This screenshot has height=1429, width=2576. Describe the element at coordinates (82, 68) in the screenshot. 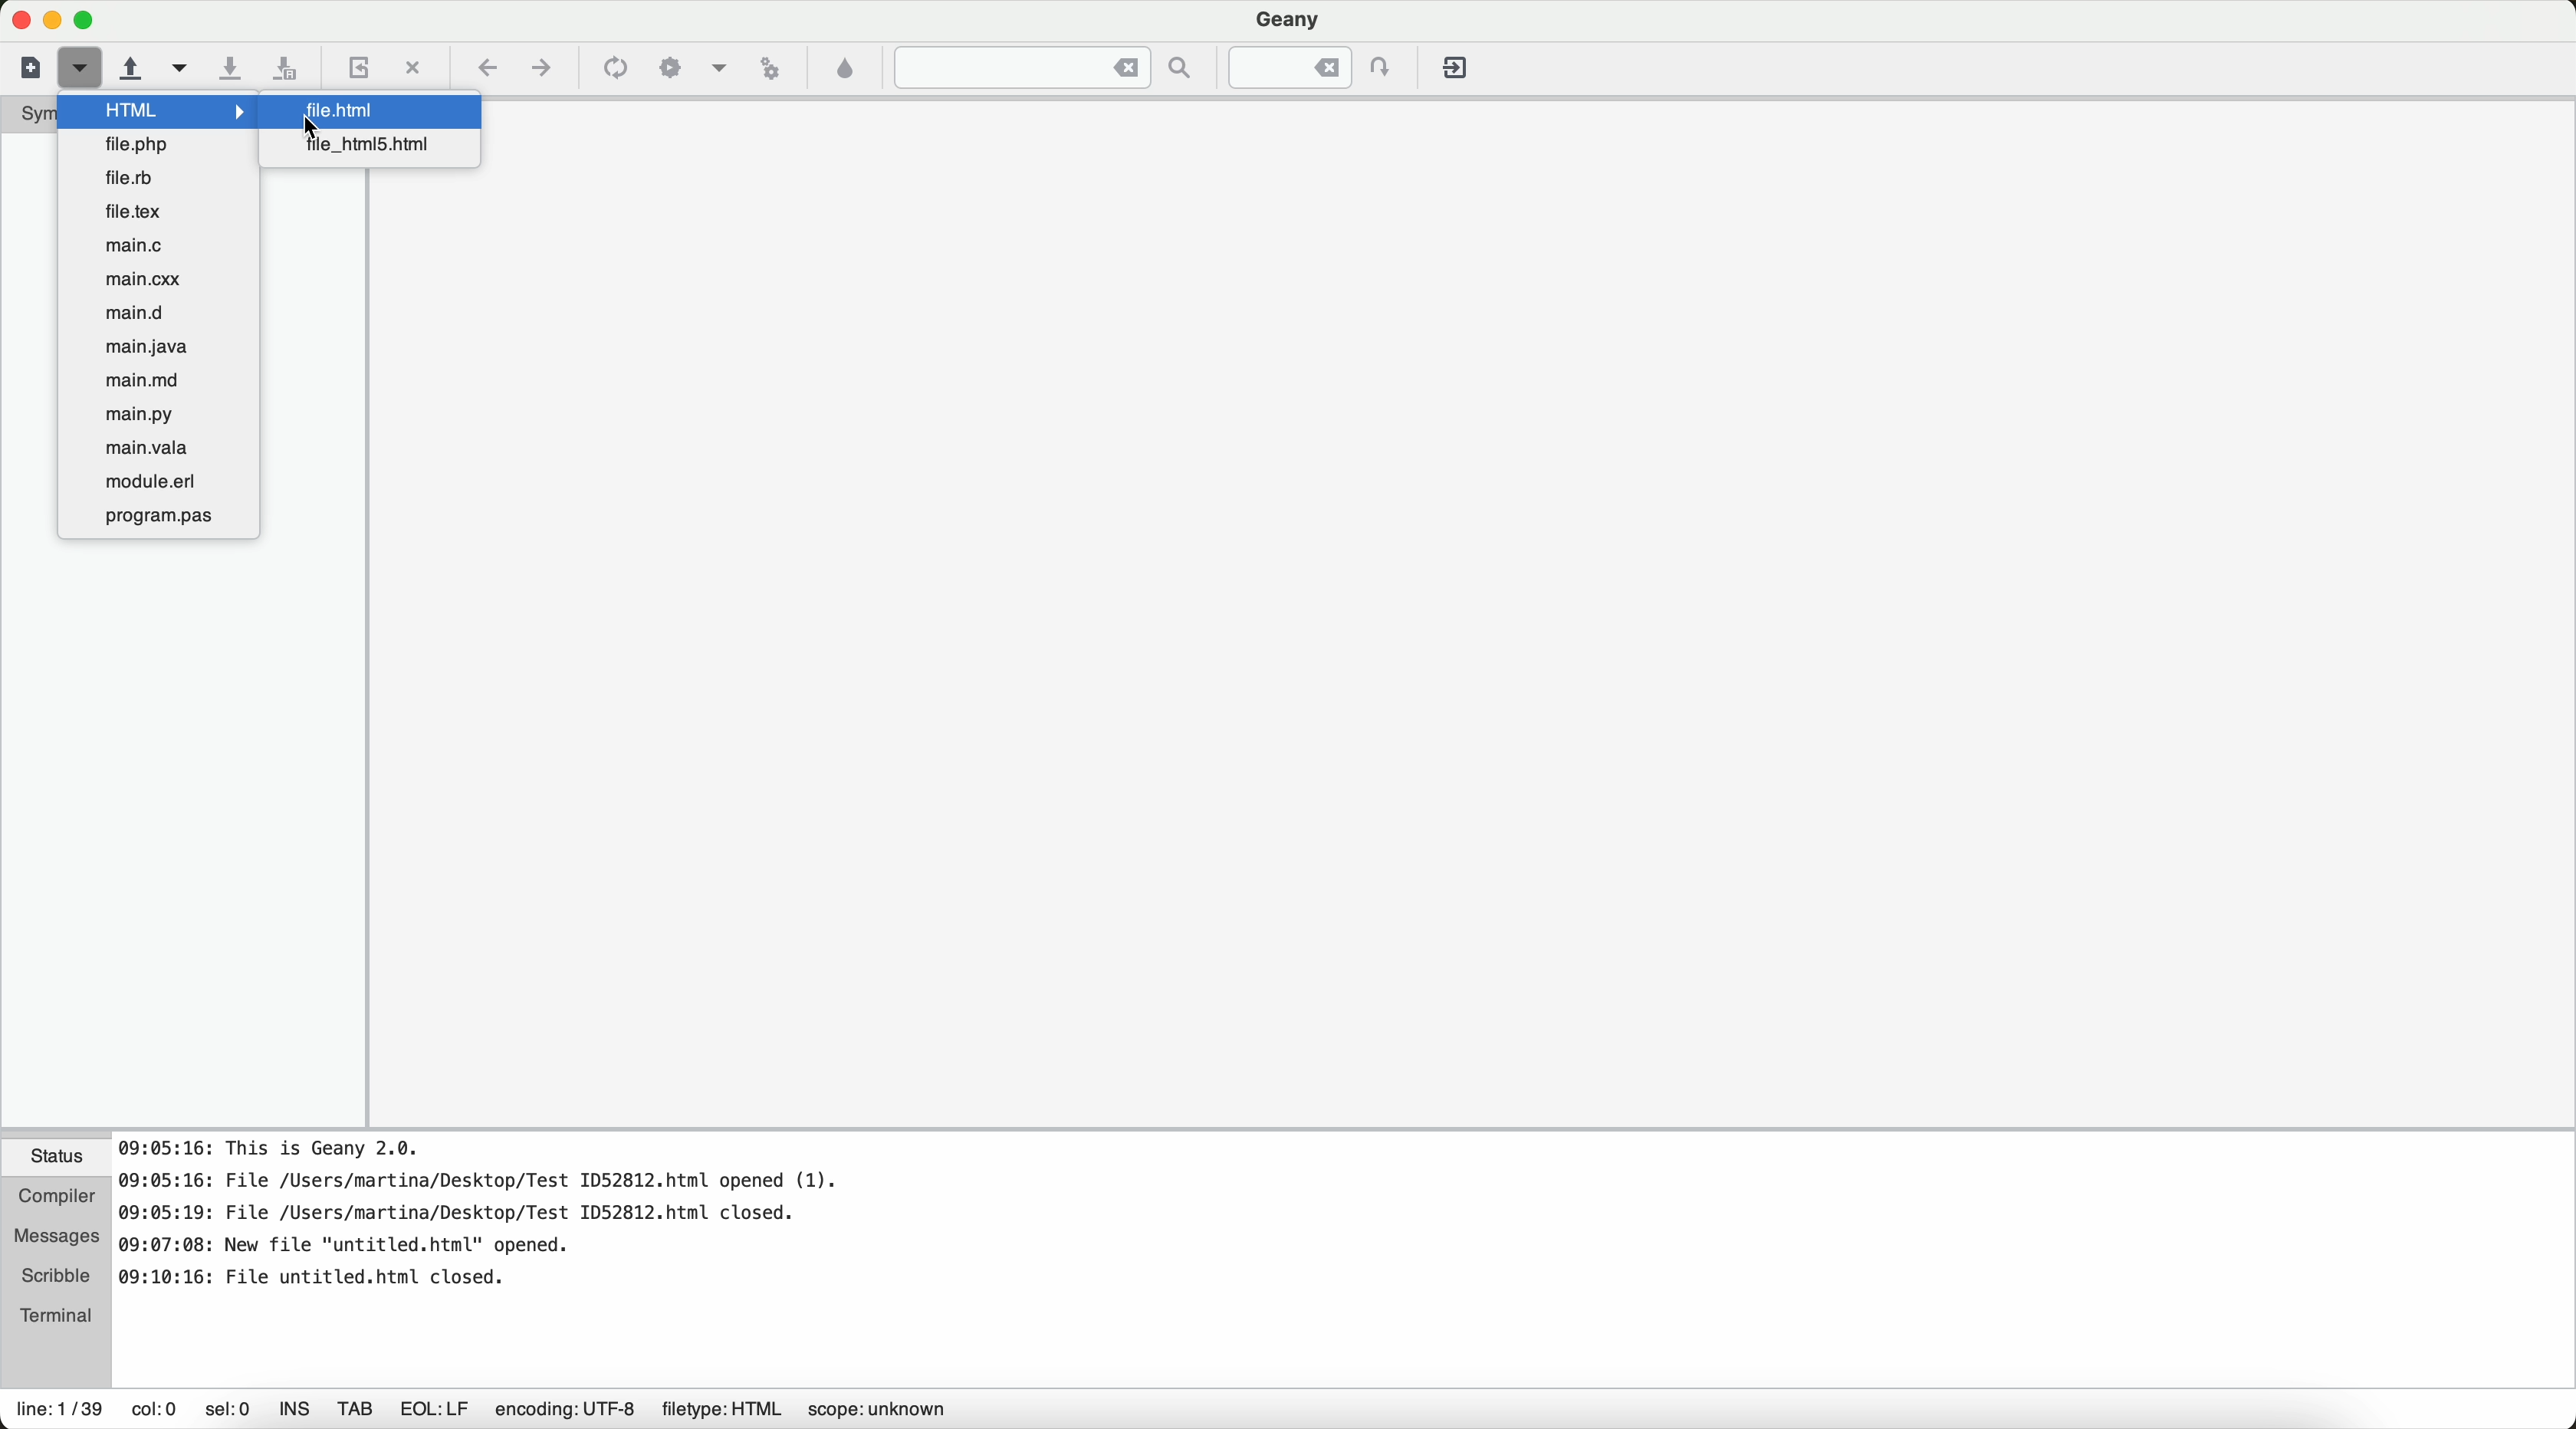

I see `cursor on new file from a template` at that location.